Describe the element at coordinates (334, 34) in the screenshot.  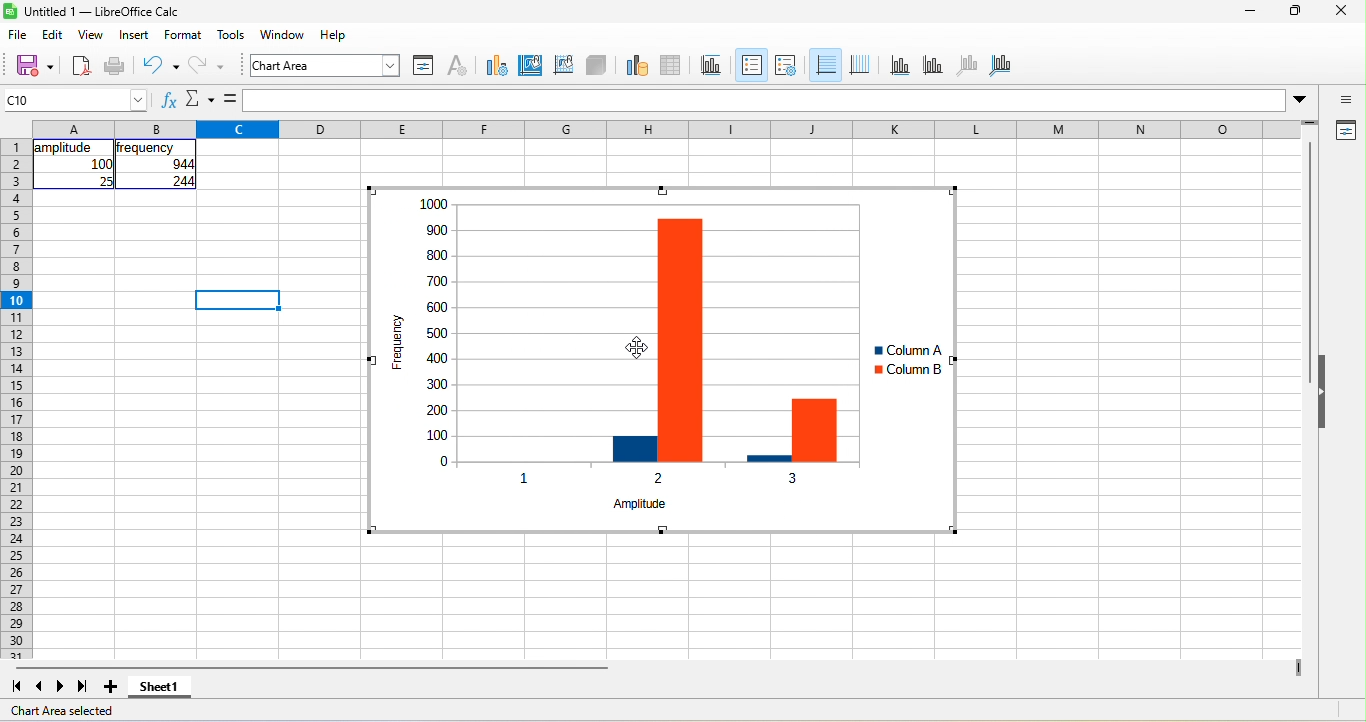
I see `help` at that location.